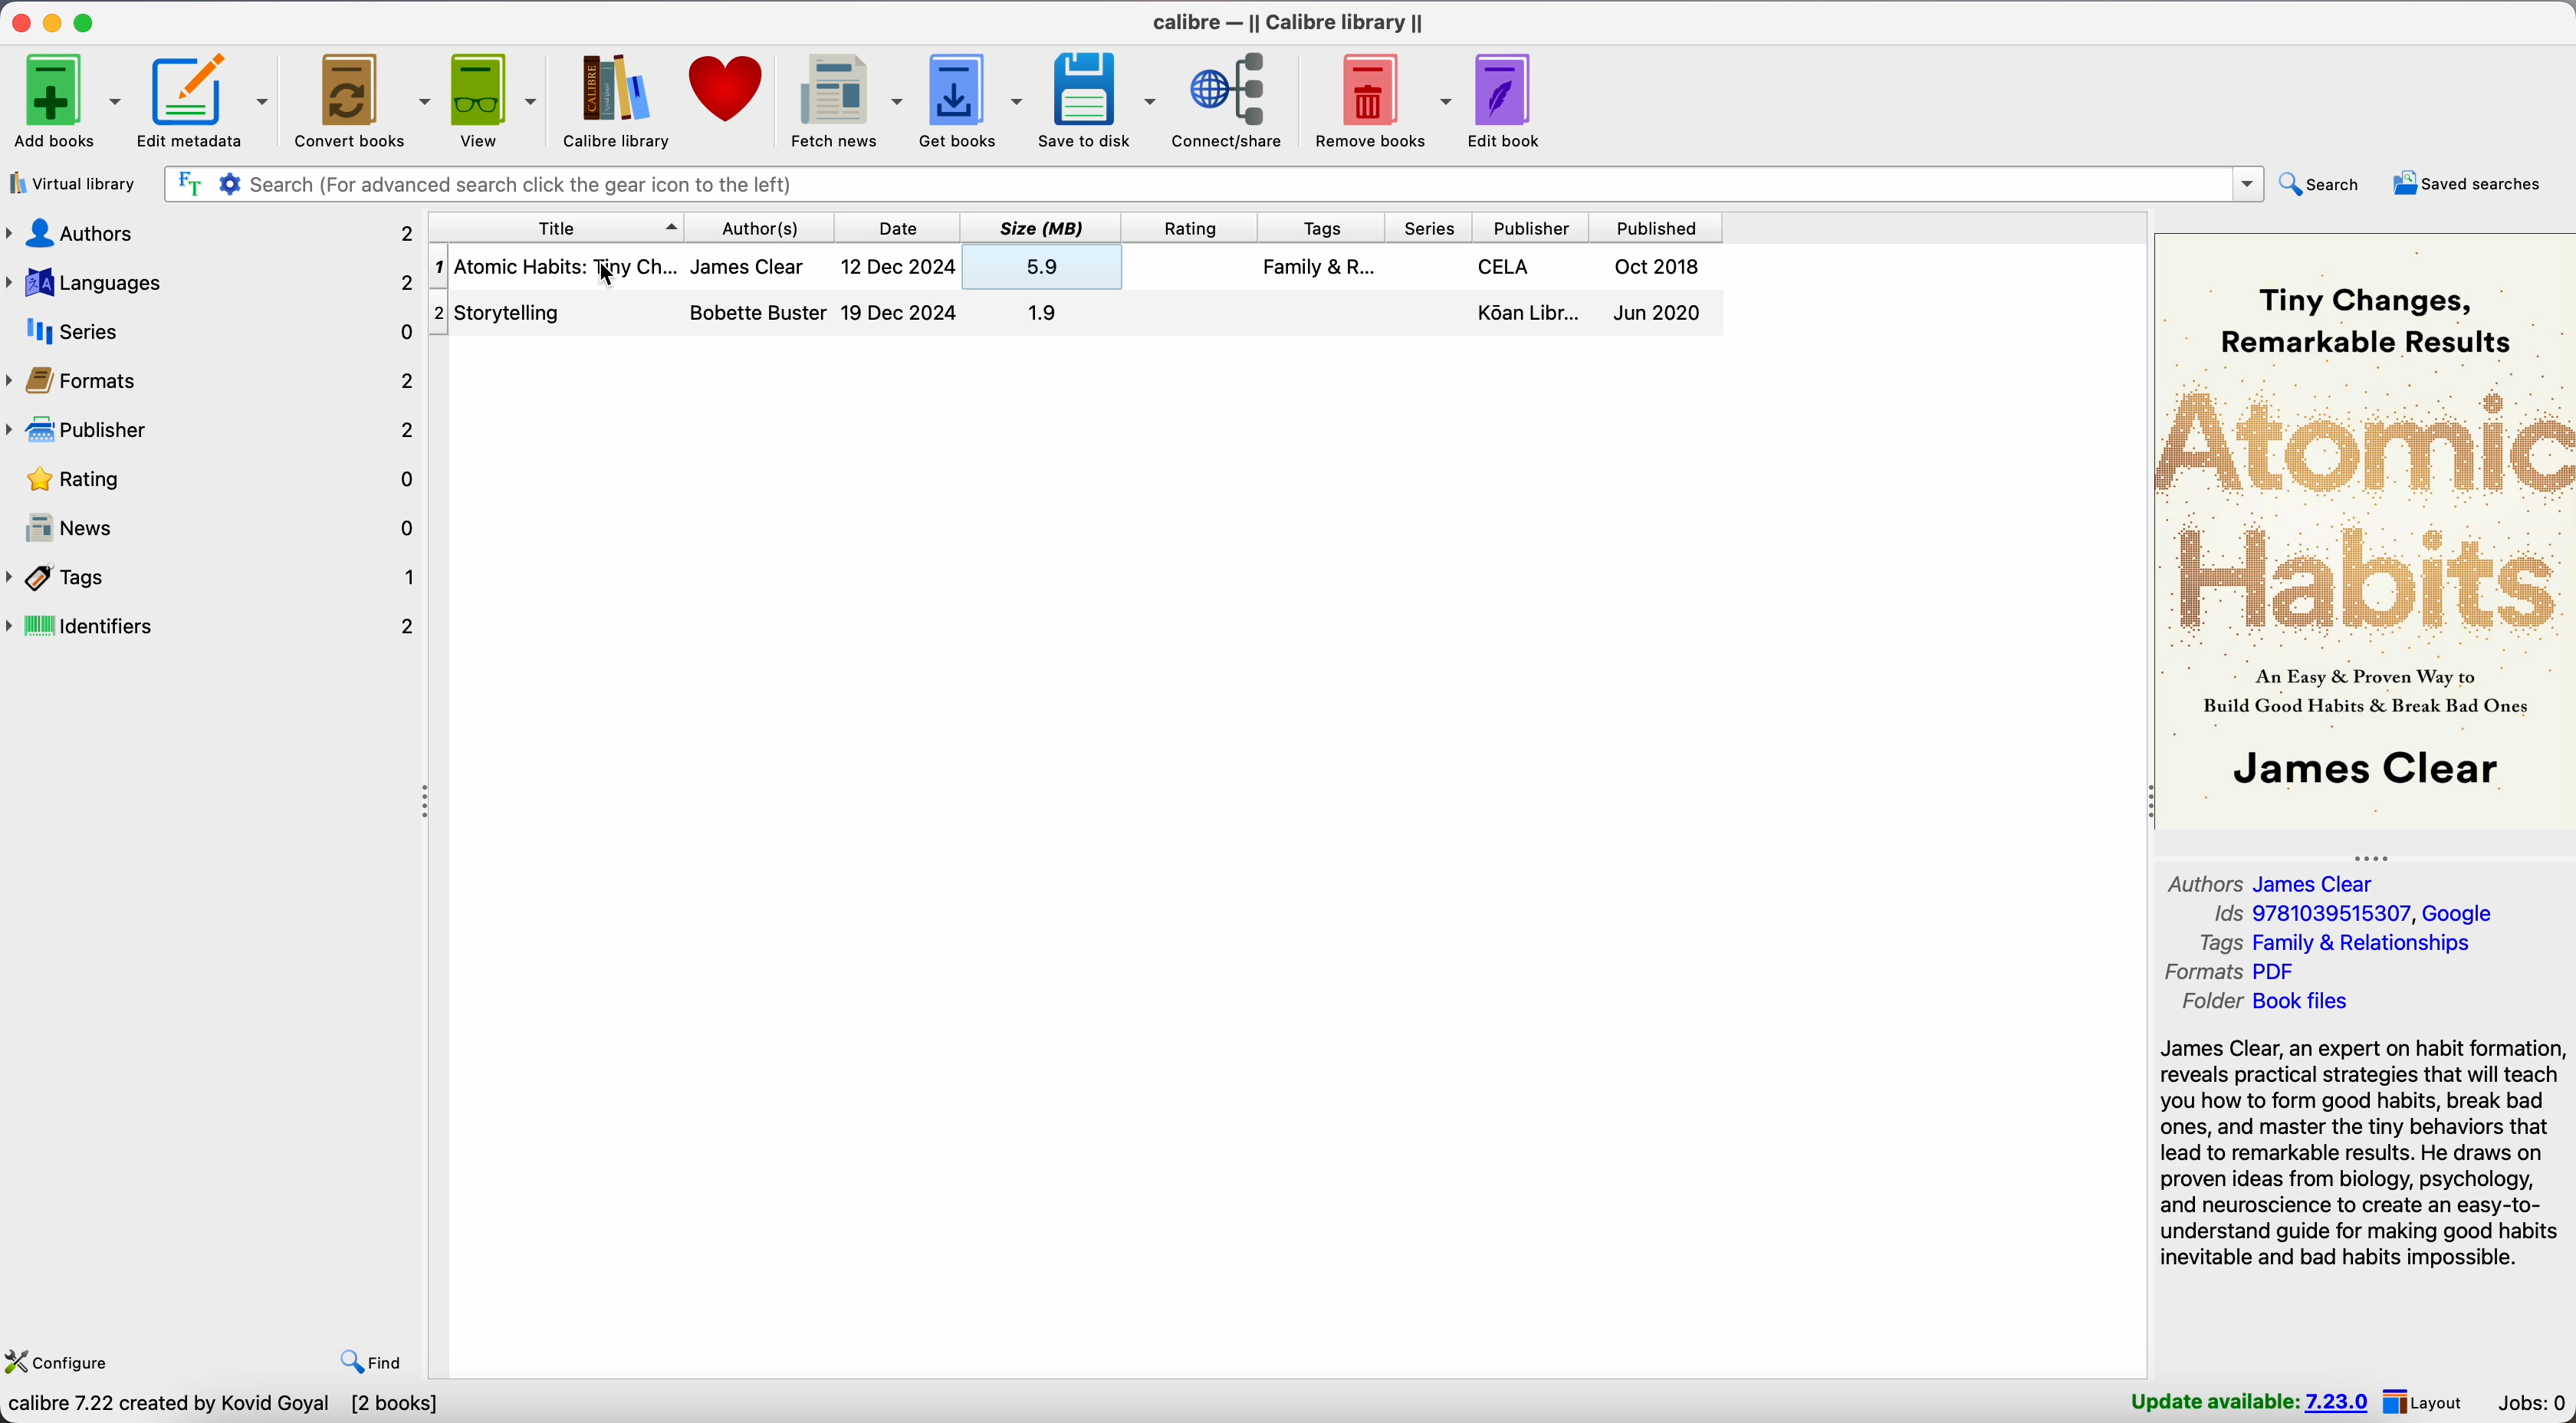 The image size is (2576, 1423). I want to click on update available: 7.23.0, so click(2249, 1402).